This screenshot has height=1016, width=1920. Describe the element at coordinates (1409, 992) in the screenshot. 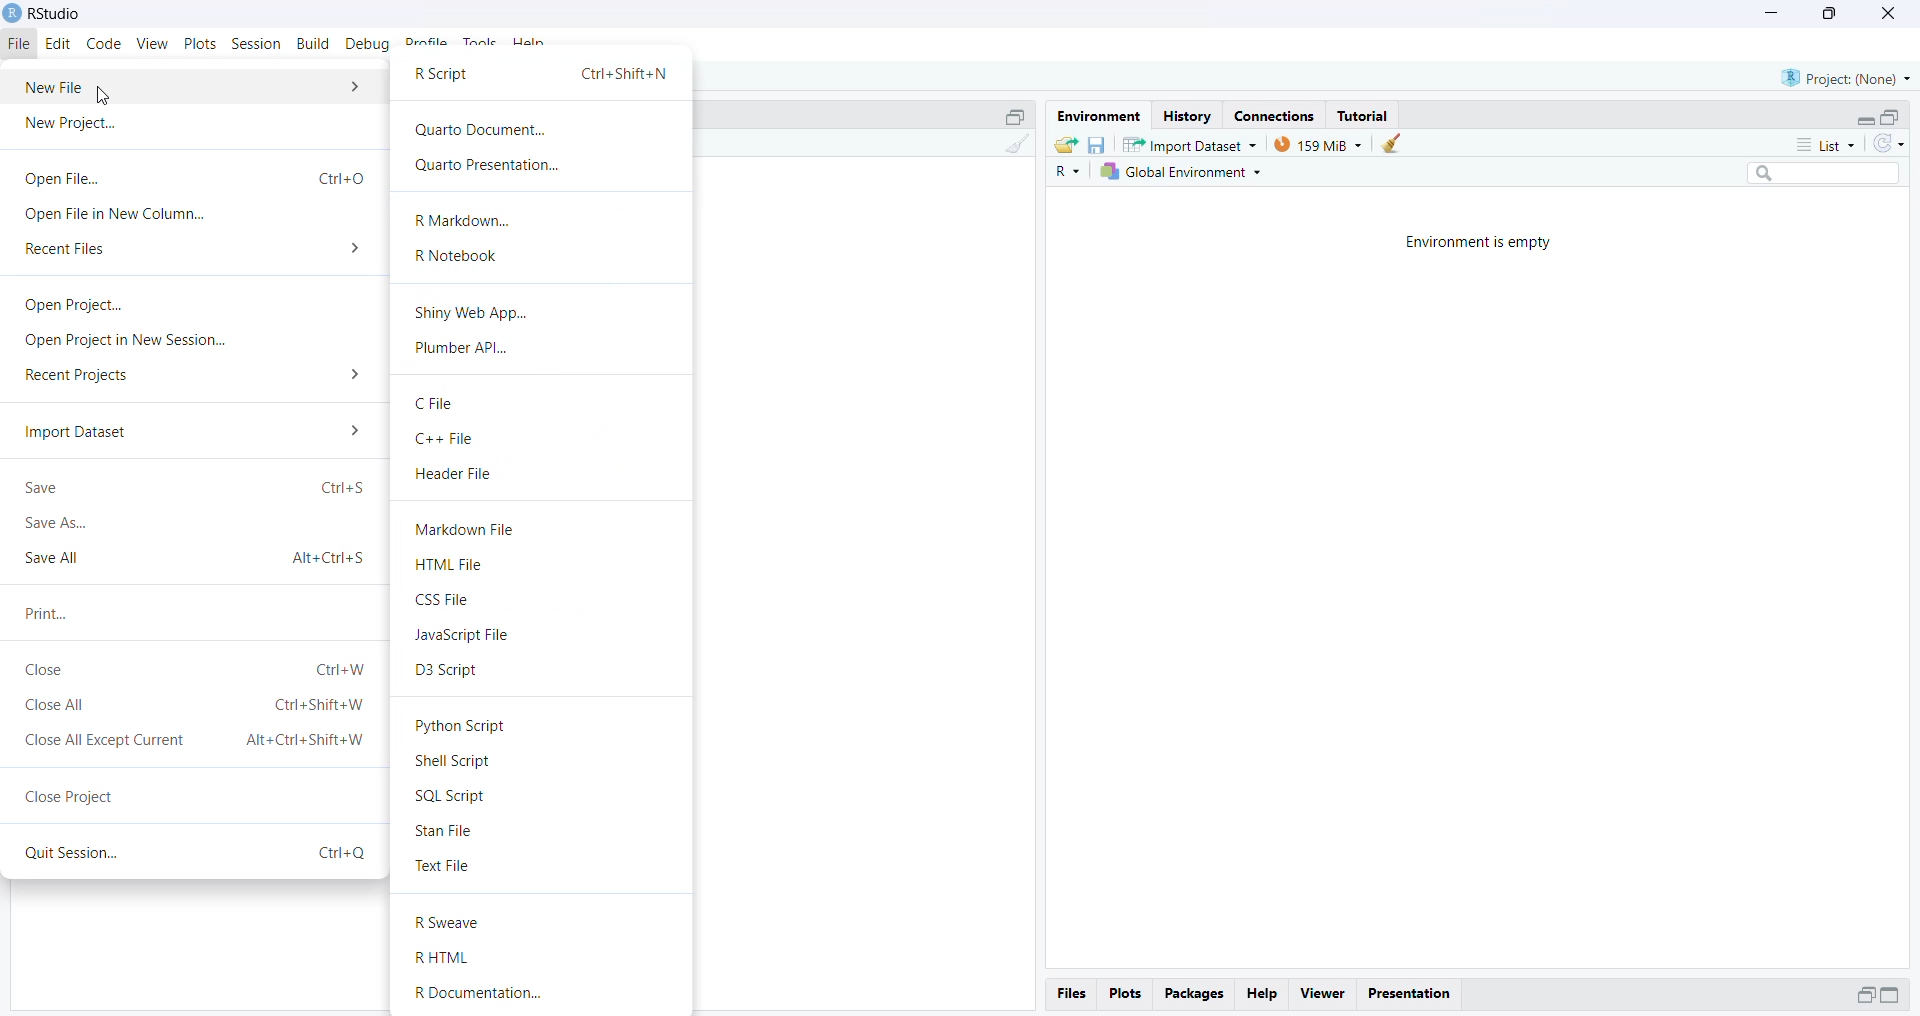

I see `presentation` at that location.